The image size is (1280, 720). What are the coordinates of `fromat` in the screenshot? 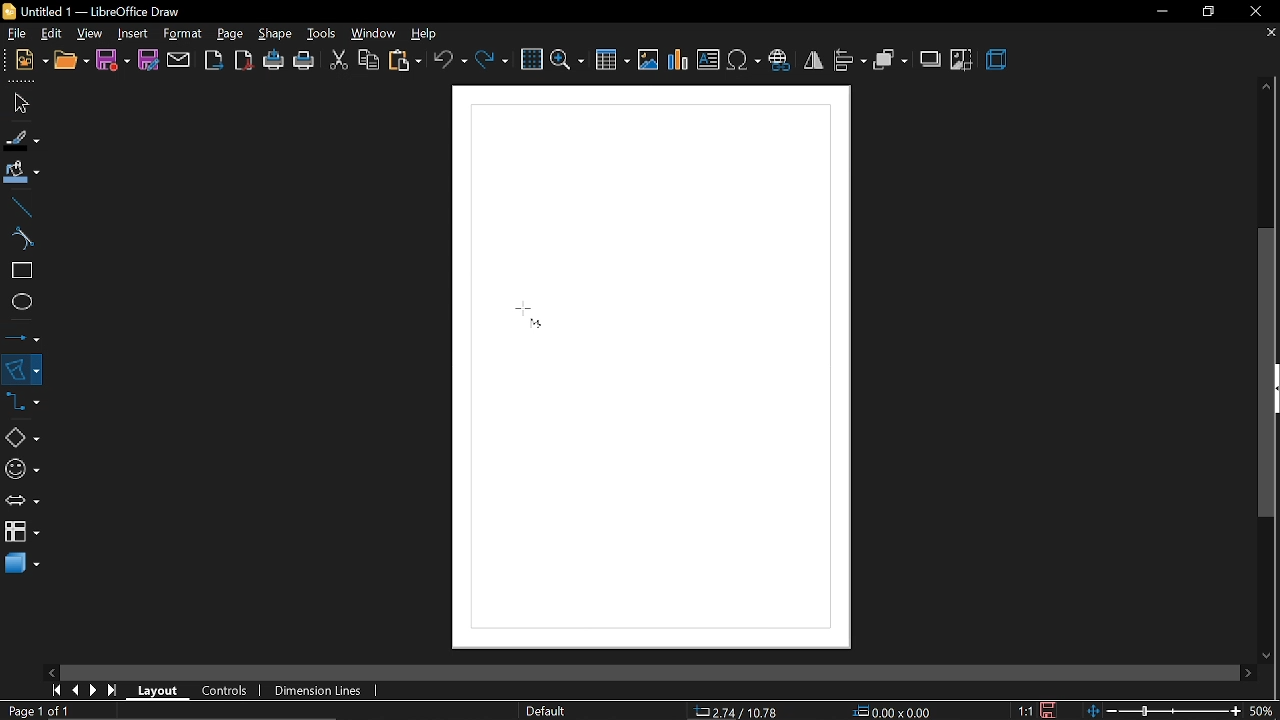 It's located at (182, 34).